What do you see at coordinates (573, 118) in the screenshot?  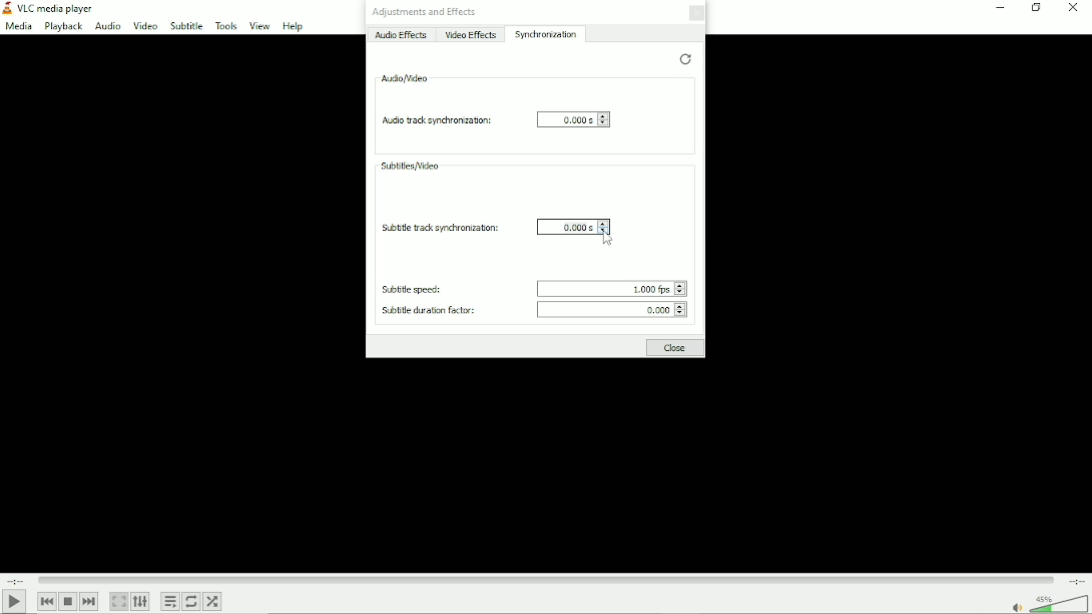 I see `0.000s` at bounding box center [573, 118].